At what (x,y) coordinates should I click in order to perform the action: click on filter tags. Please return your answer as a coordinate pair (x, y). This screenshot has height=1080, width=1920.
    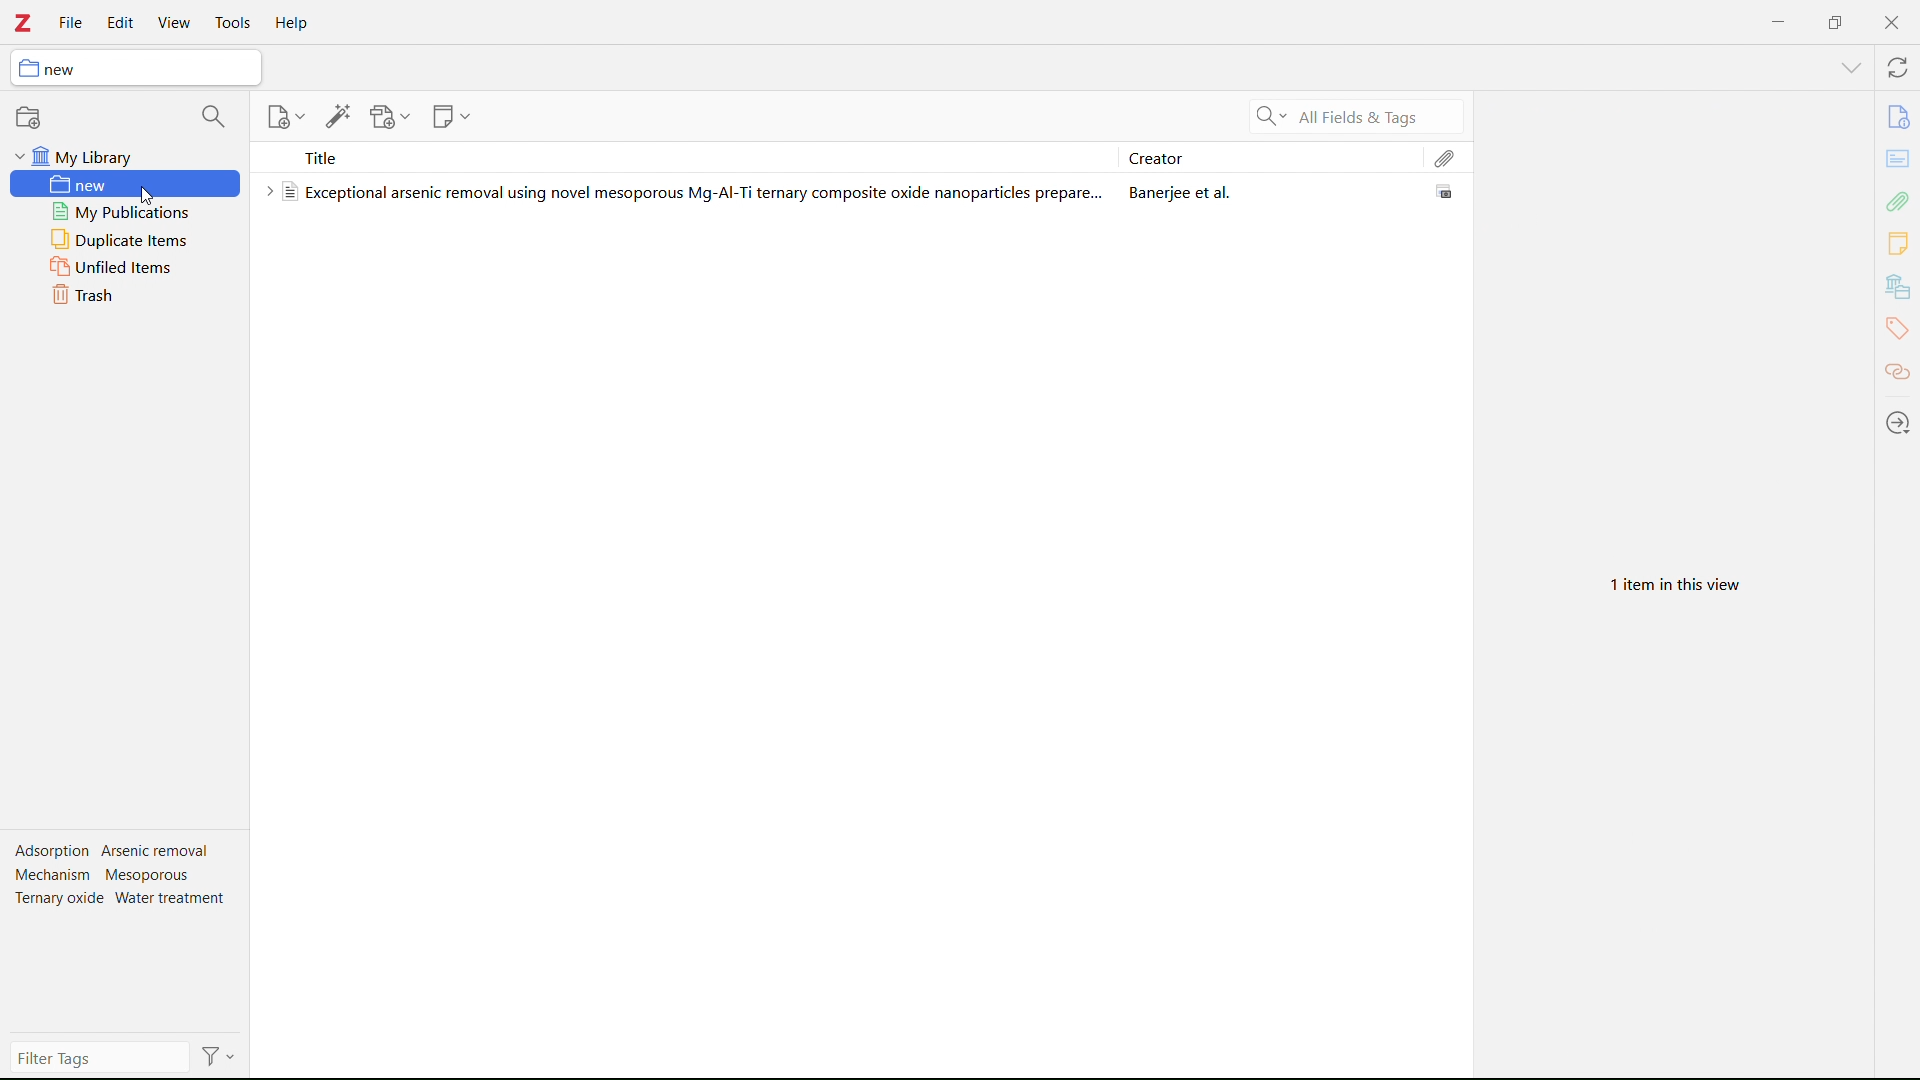
    Looking at the image, I should click on (99, 1058).